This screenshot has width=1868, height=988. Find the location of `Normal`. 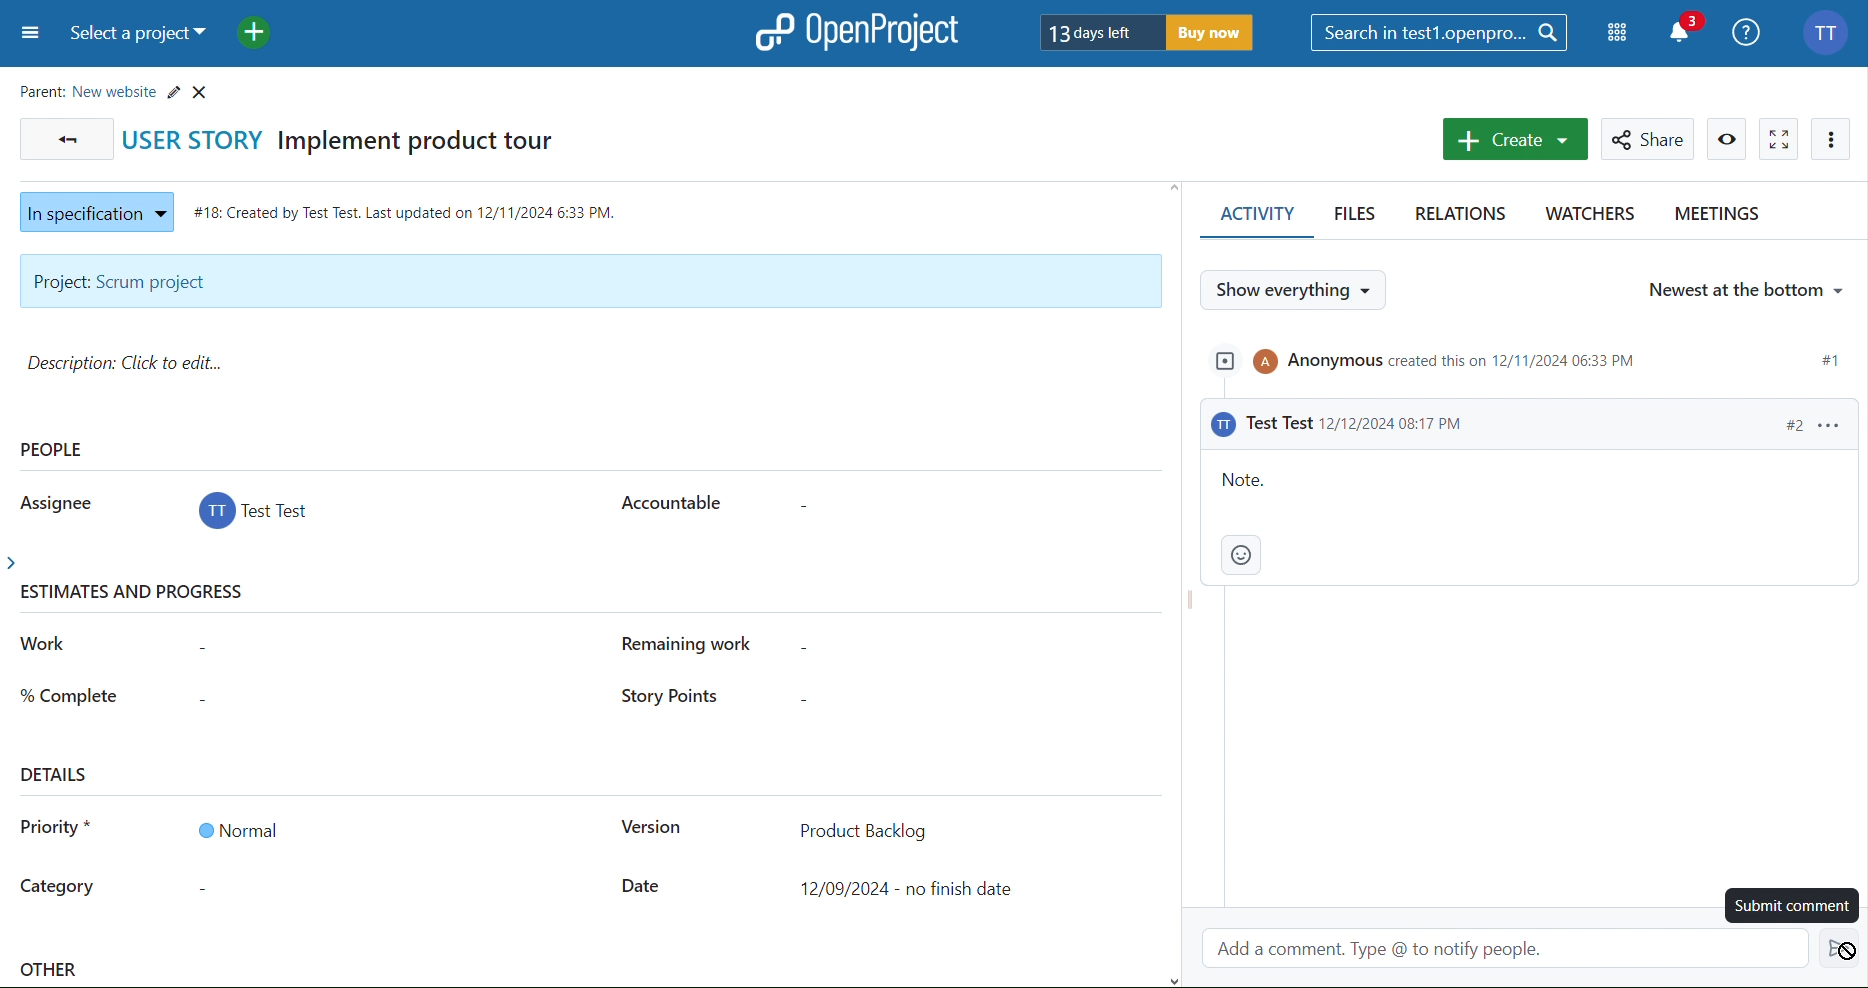

Normal is located at coordinates (237, 830).